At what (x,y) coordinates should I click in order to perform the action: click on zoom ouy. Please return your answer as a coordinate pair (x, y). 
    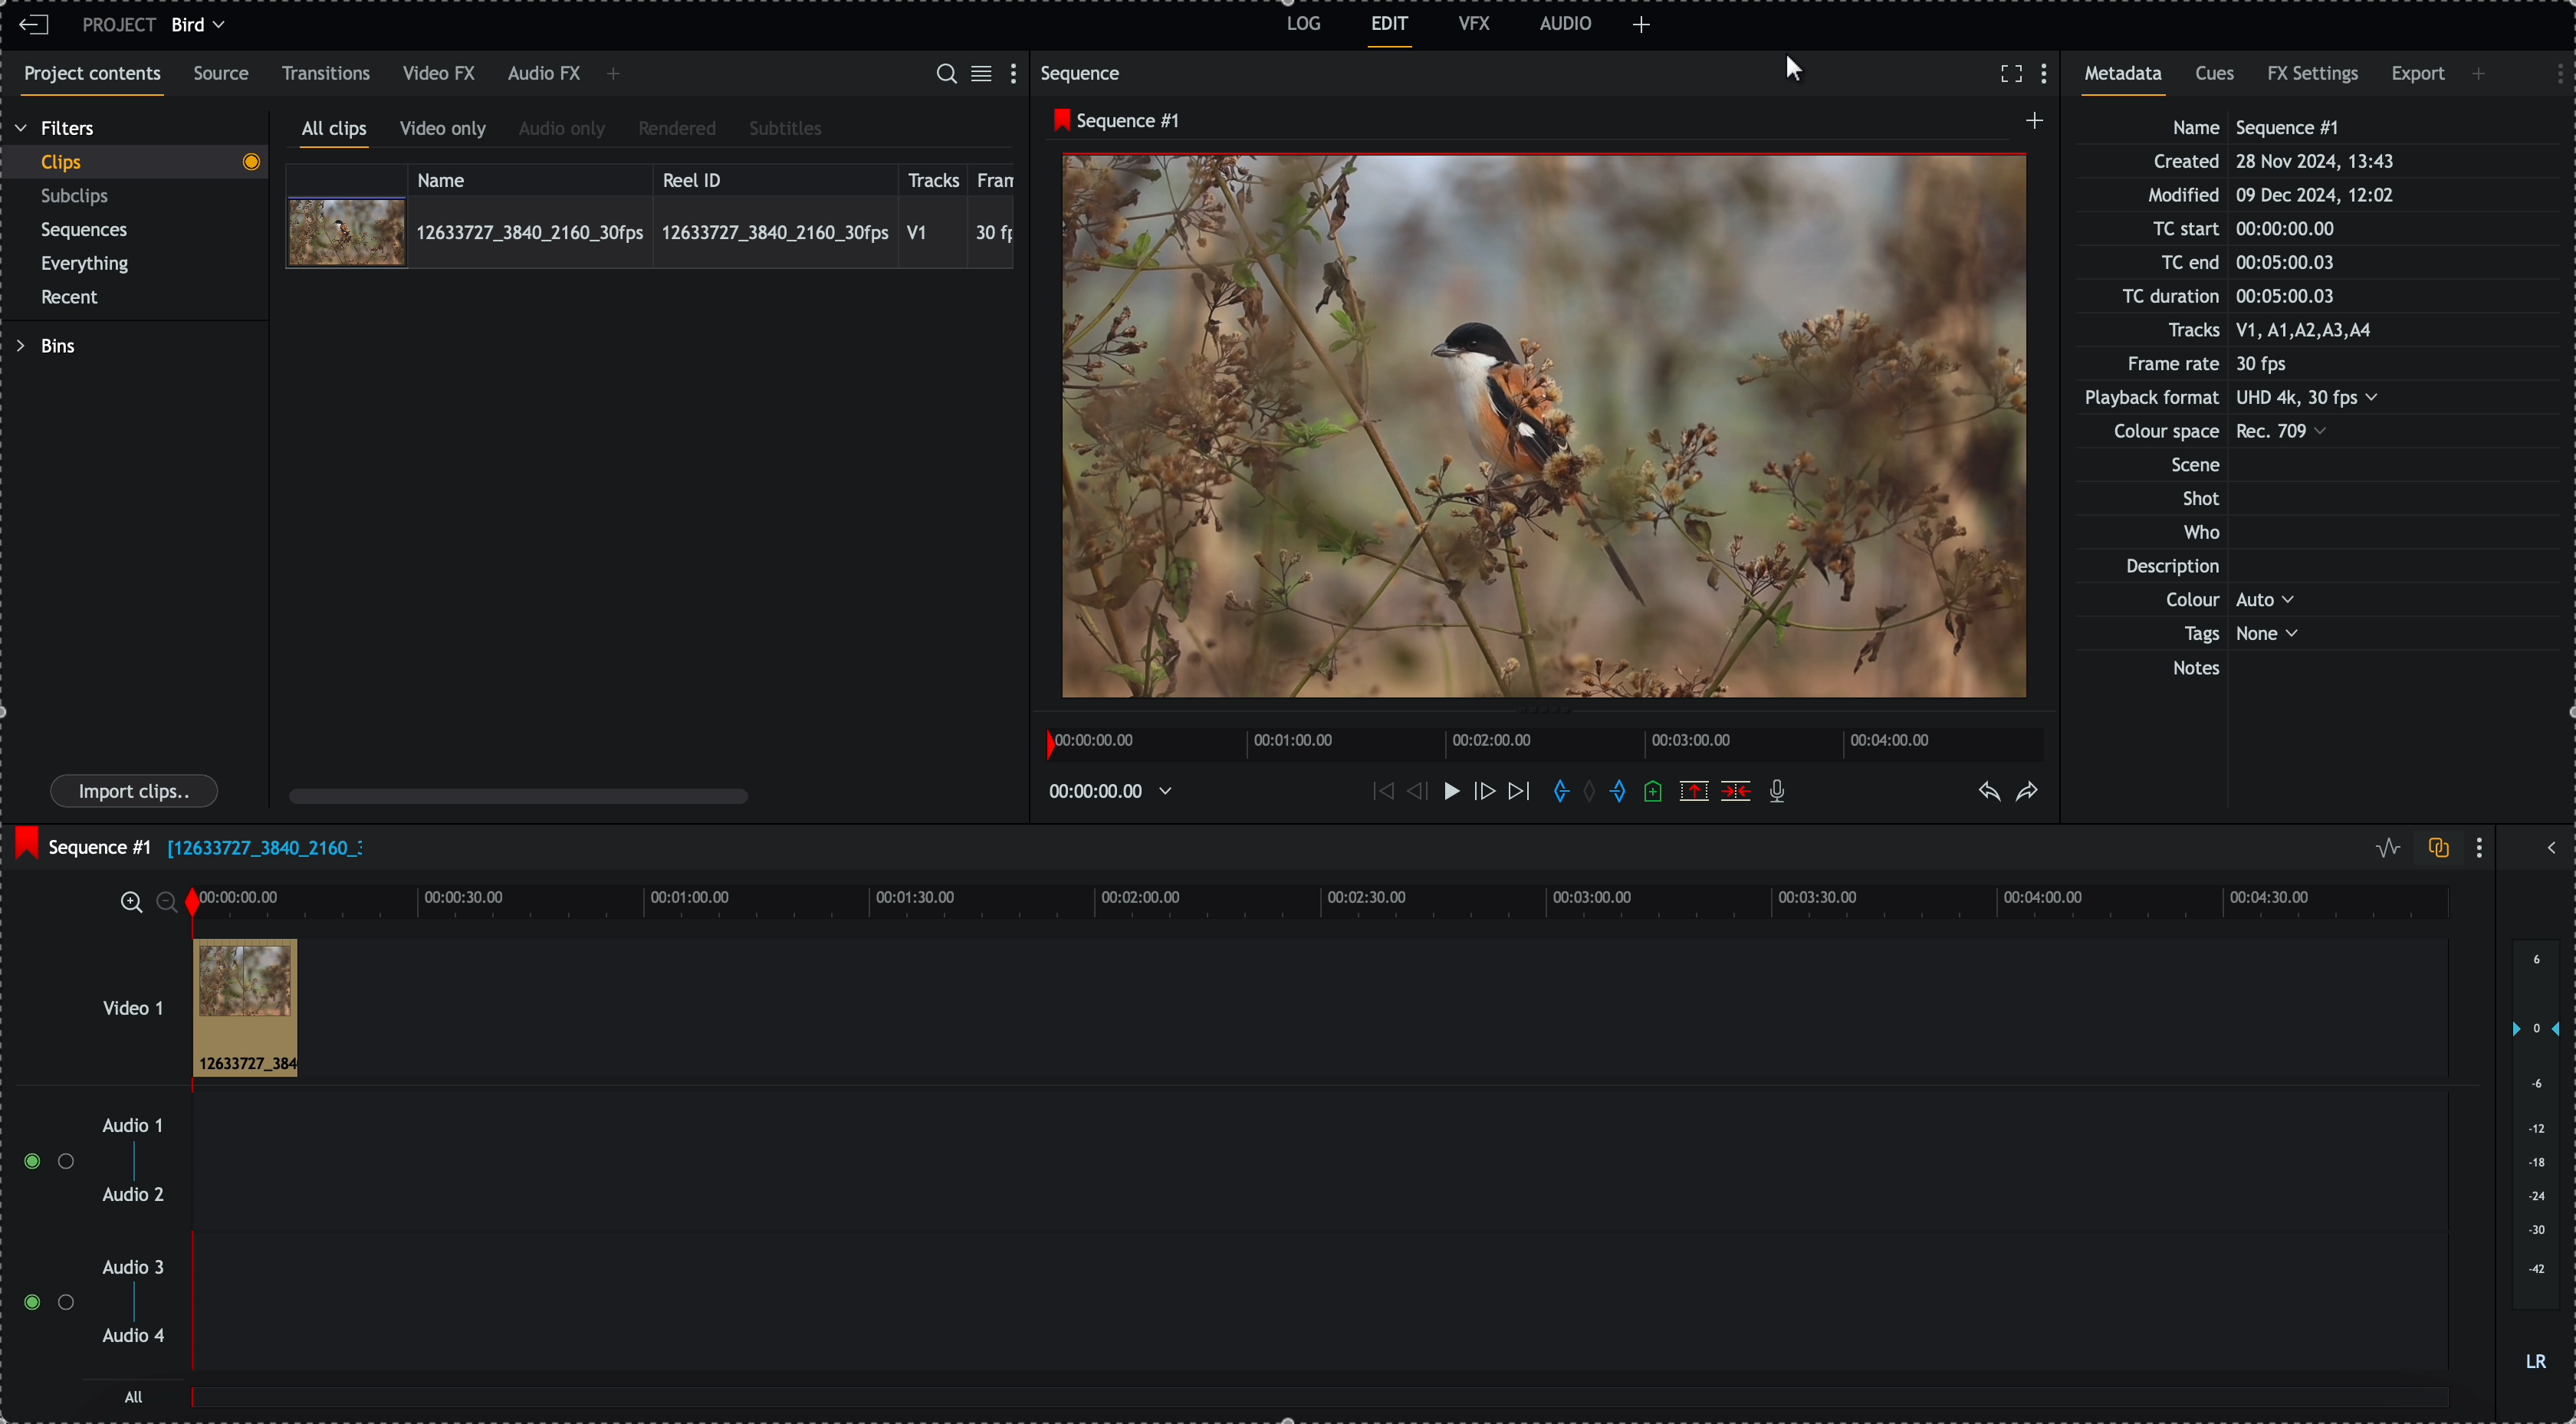
    Looking at the image, I should click on (169, 902).